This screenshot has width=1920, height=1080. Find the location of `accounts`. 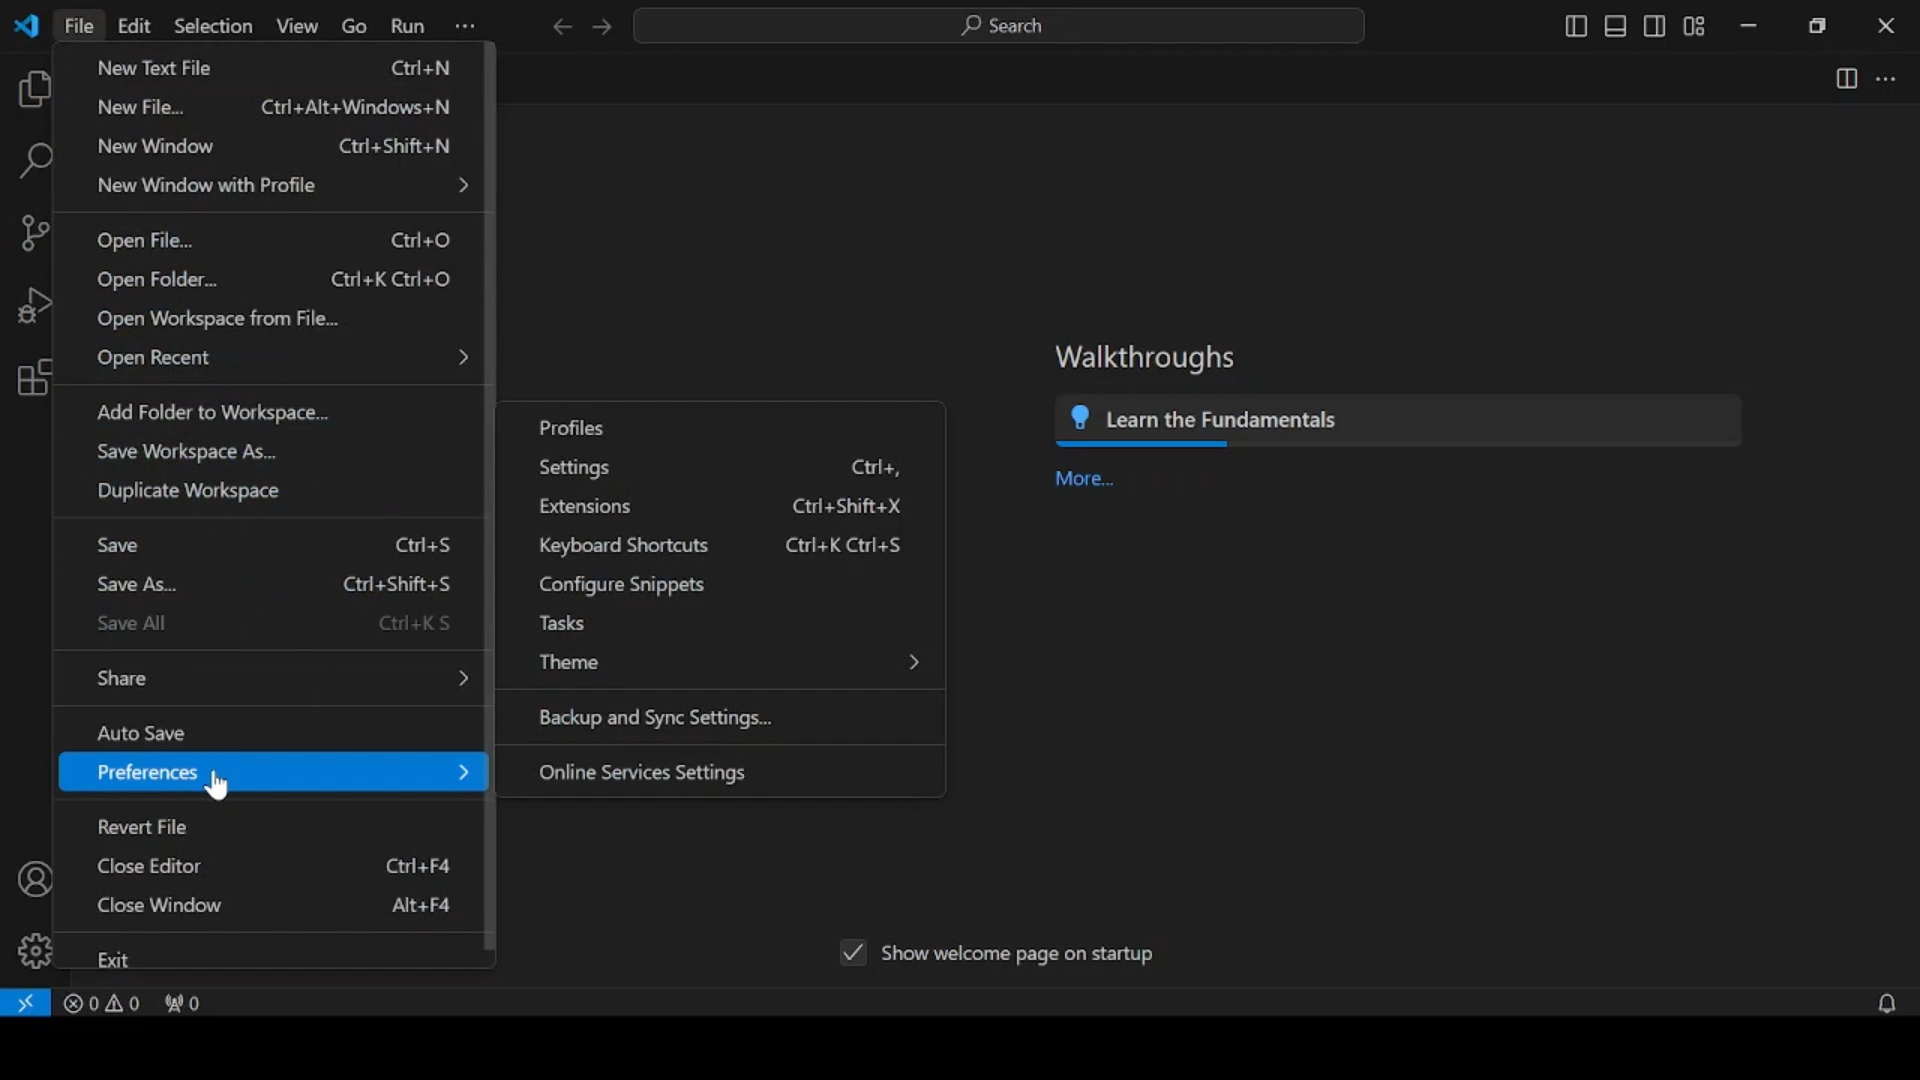

accounts is located at coordinates (31, 879).